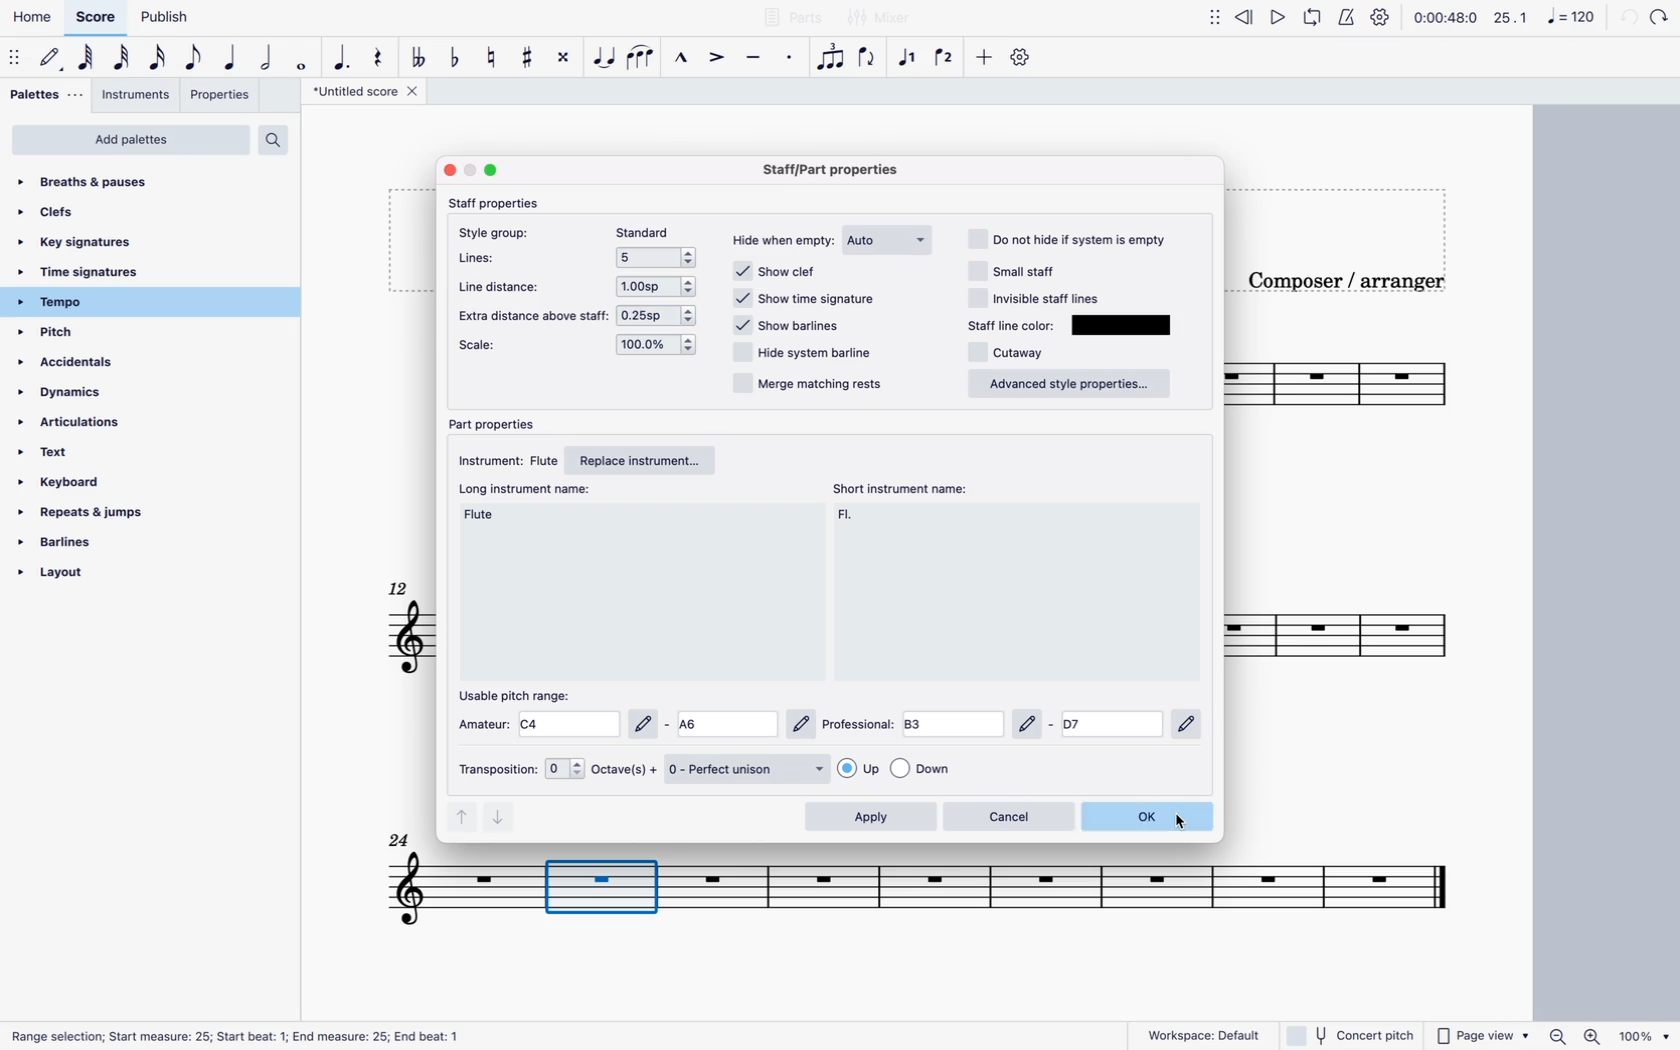 This screenshot has width=1680, height=1050. Describe the element at coordinates (103, 245) in the screenshot. I see `key signatures` at that location.